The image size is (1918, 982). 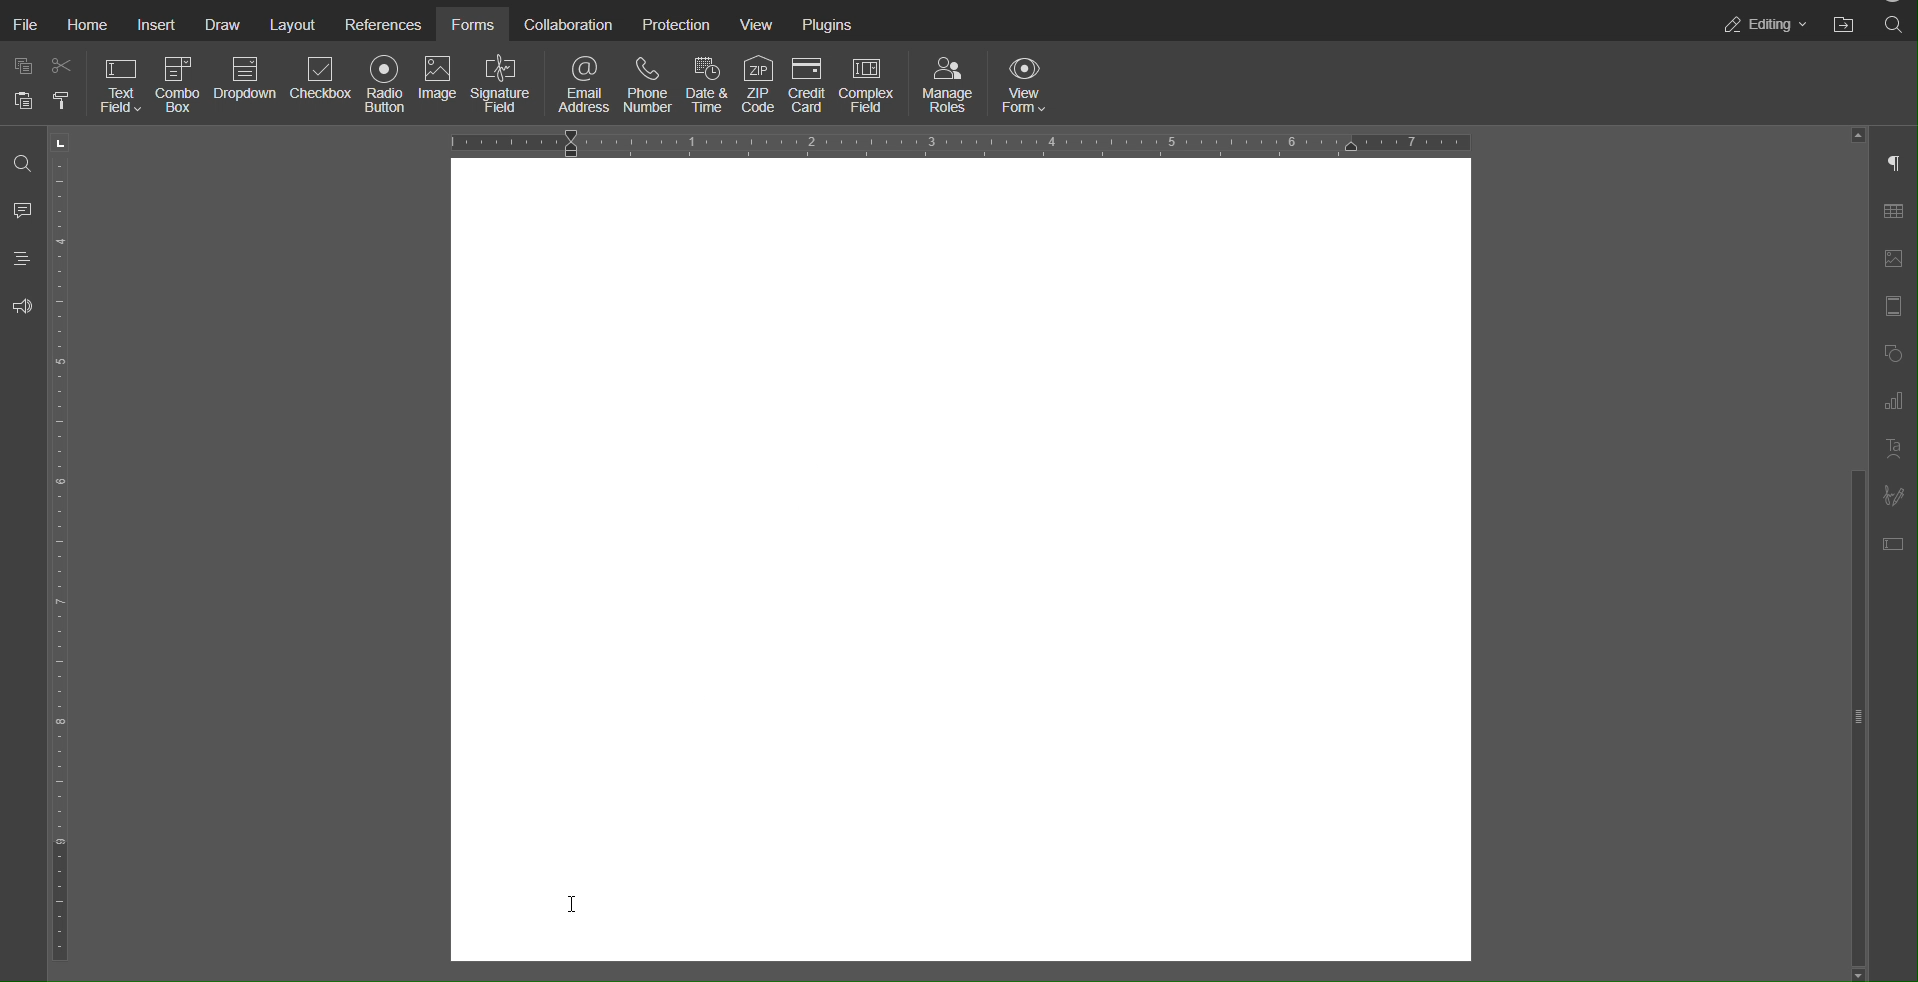 I want to click on Home, so click(x=94, y=25).